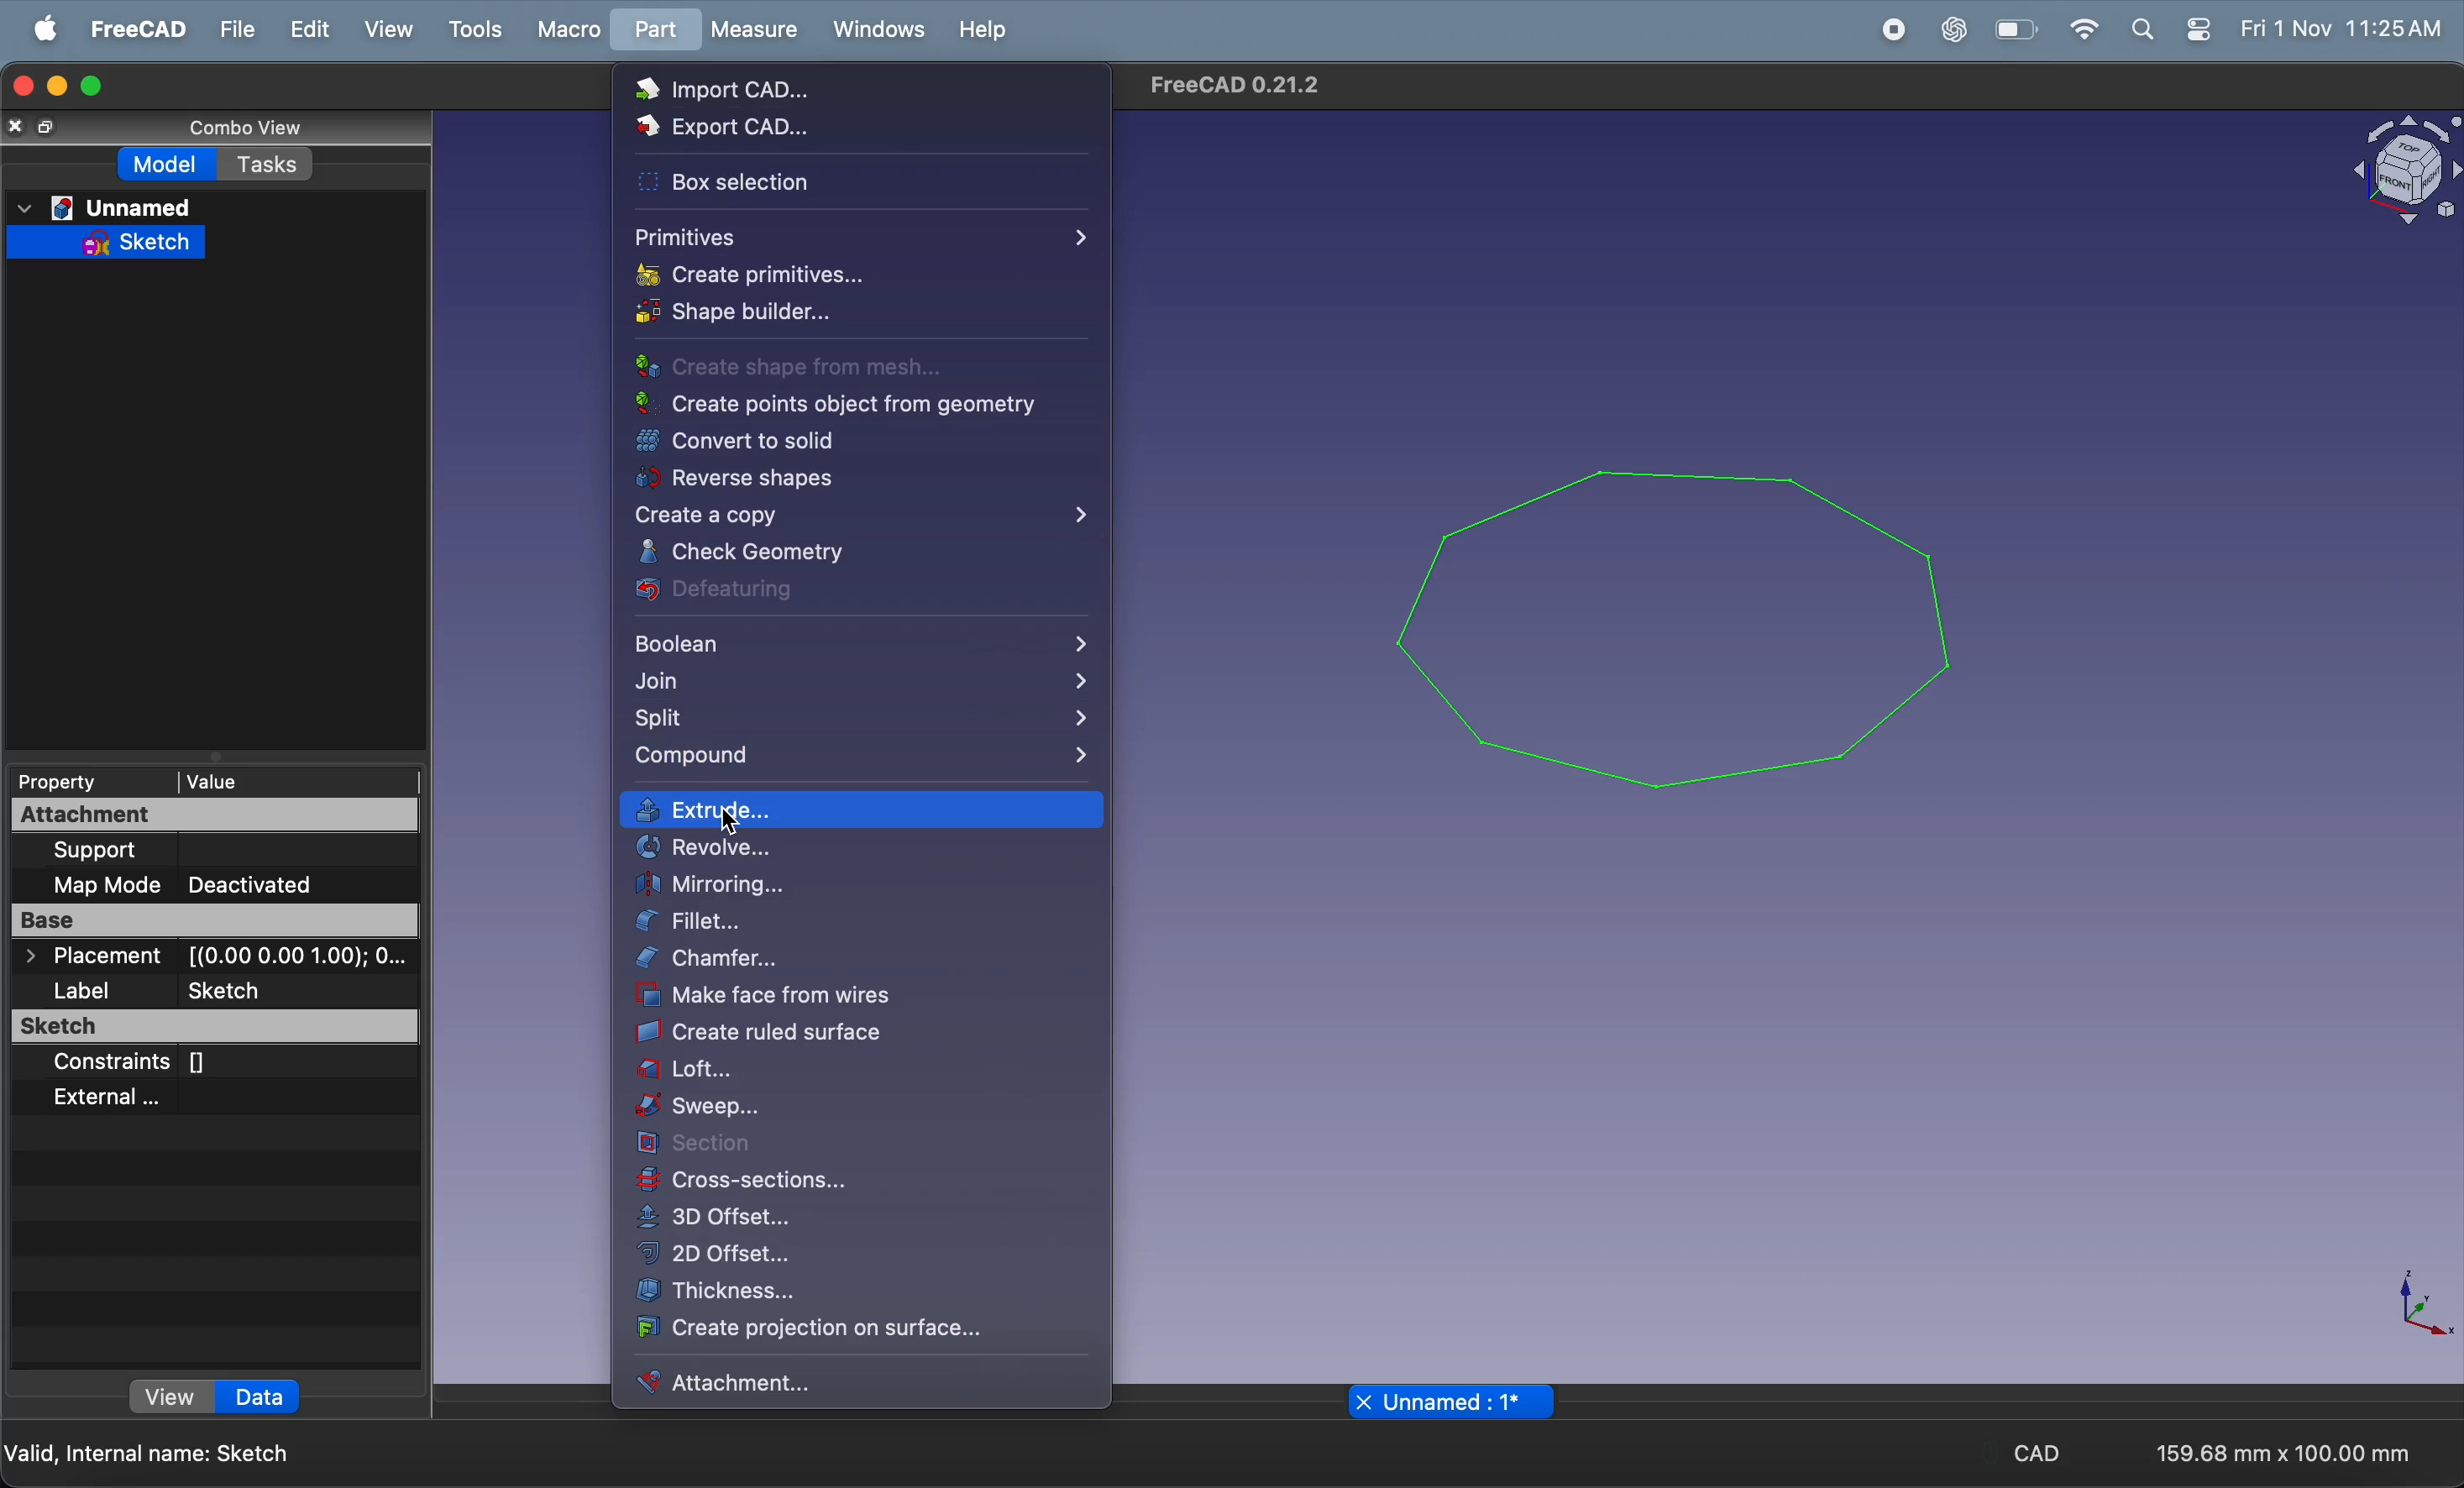 This screenshot has width=2464, height=1488. What do you see at coordinates (837, 1220) in the screenshot?
I see `3D offset` at bounding box center [837, 1220].